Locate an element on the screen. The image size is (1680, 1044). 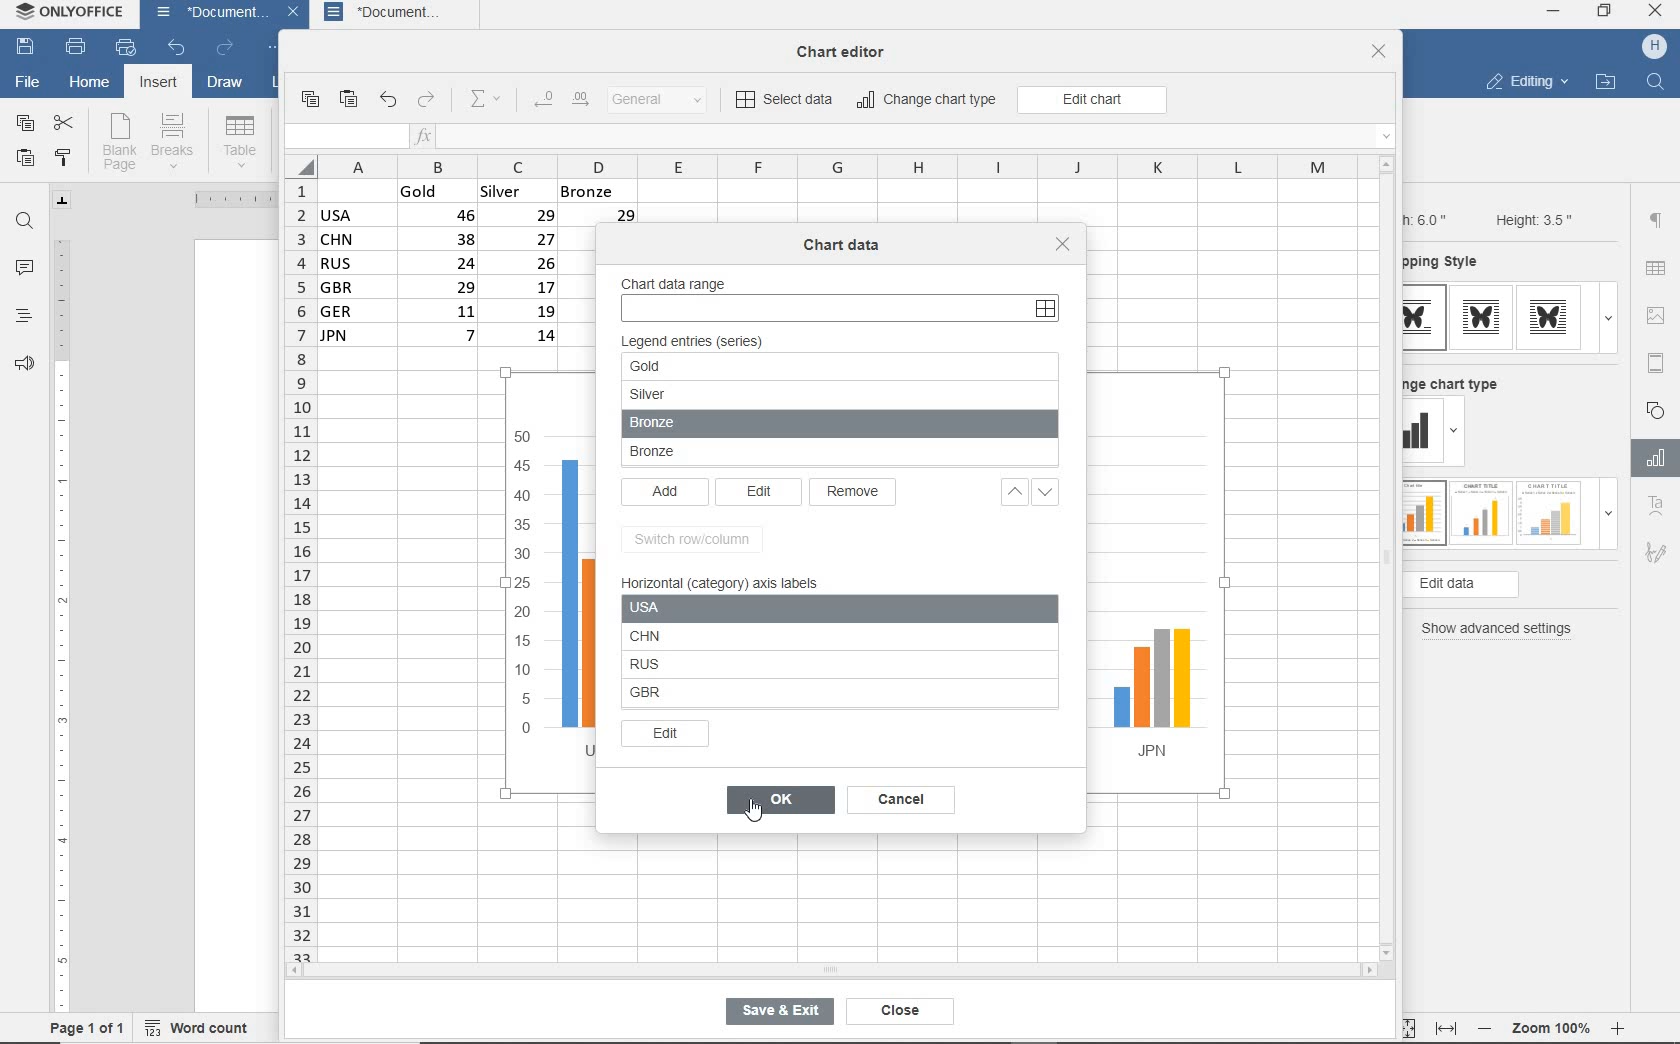
scroll down is located at coordinates (1388, 951).